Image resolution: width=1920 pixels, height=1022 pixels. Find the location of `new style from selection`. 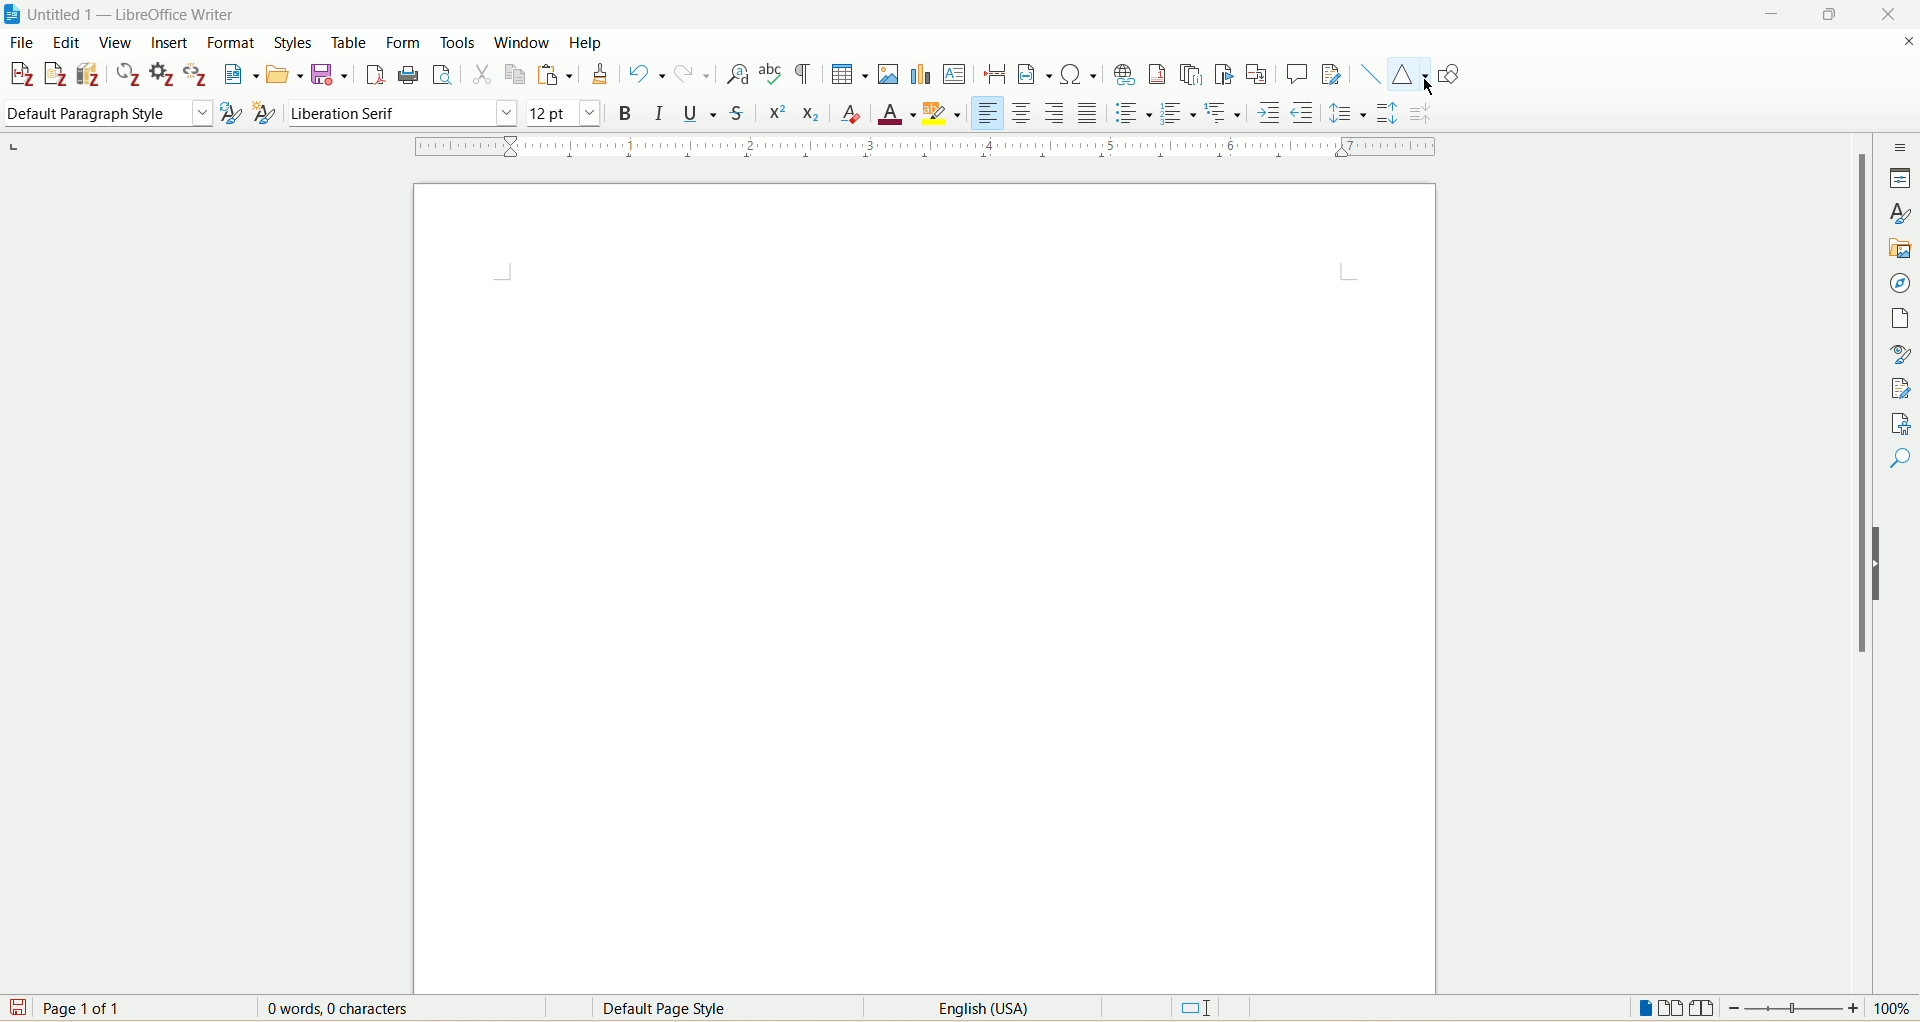

new style from selection is located at coordinates (264, 111).